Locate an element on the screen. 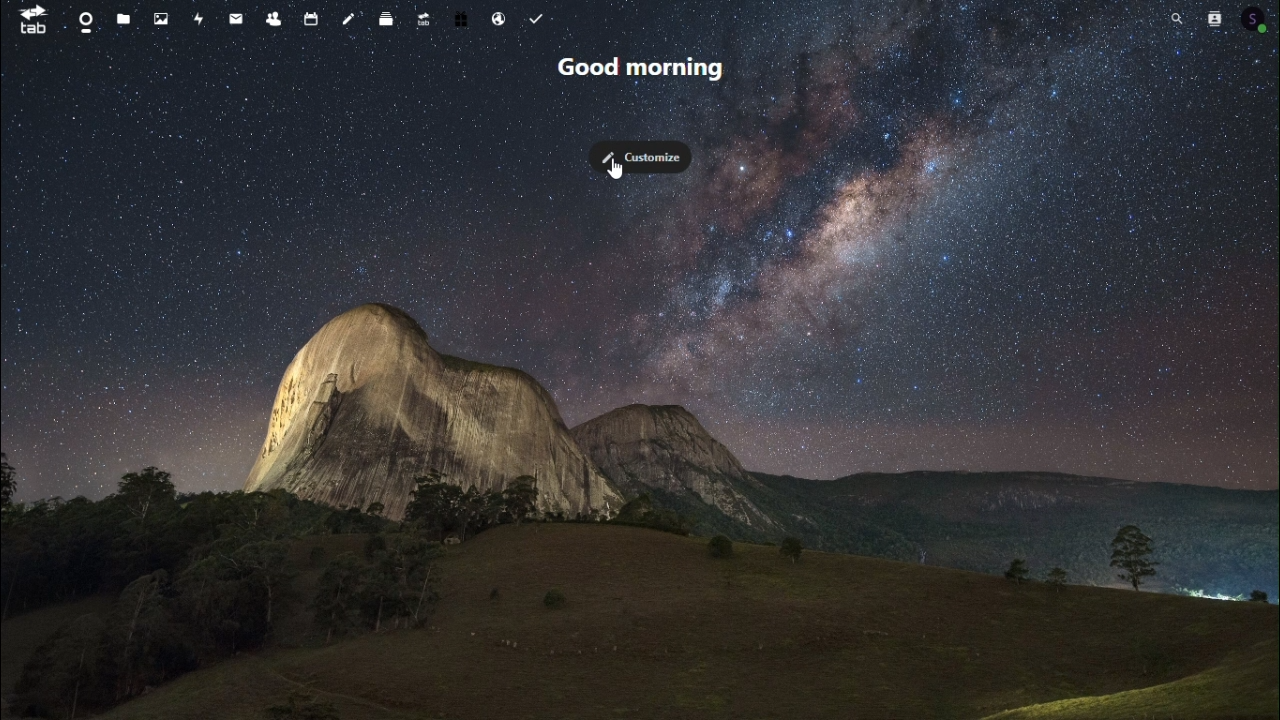 This screenshot has height=720, width=1280. Dashboard is located at coordinates (82, 20).